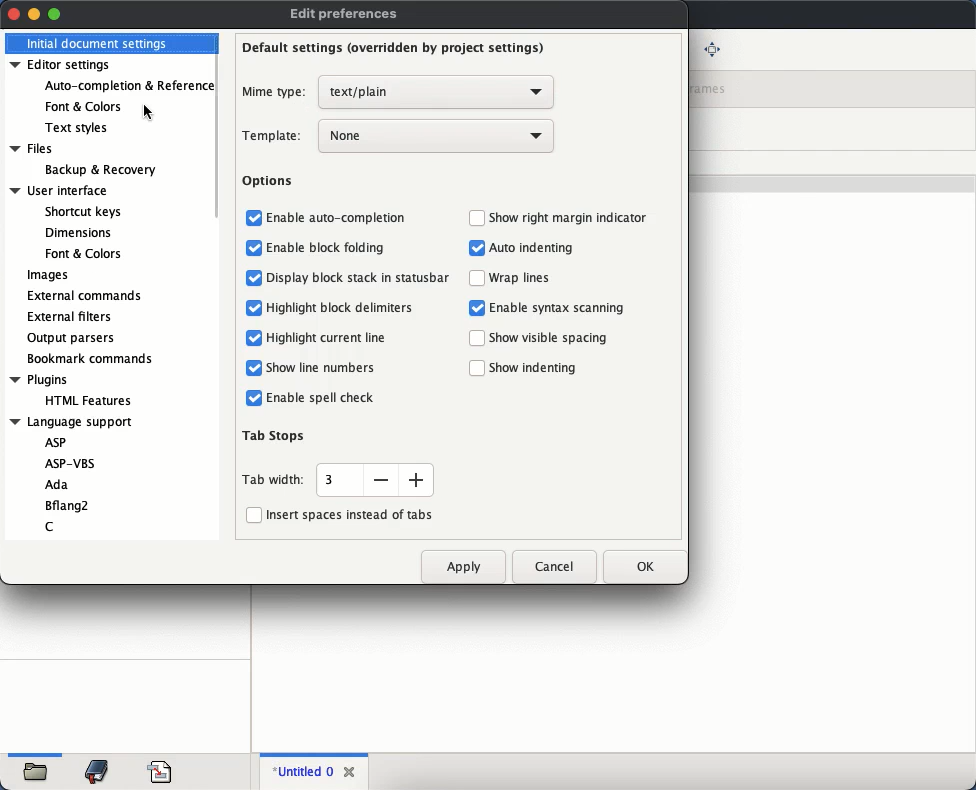 The image size is (976, 790). Describe the element at coordinates (557, 218) in the screenshot. I see `show right margin indicator` at that location.